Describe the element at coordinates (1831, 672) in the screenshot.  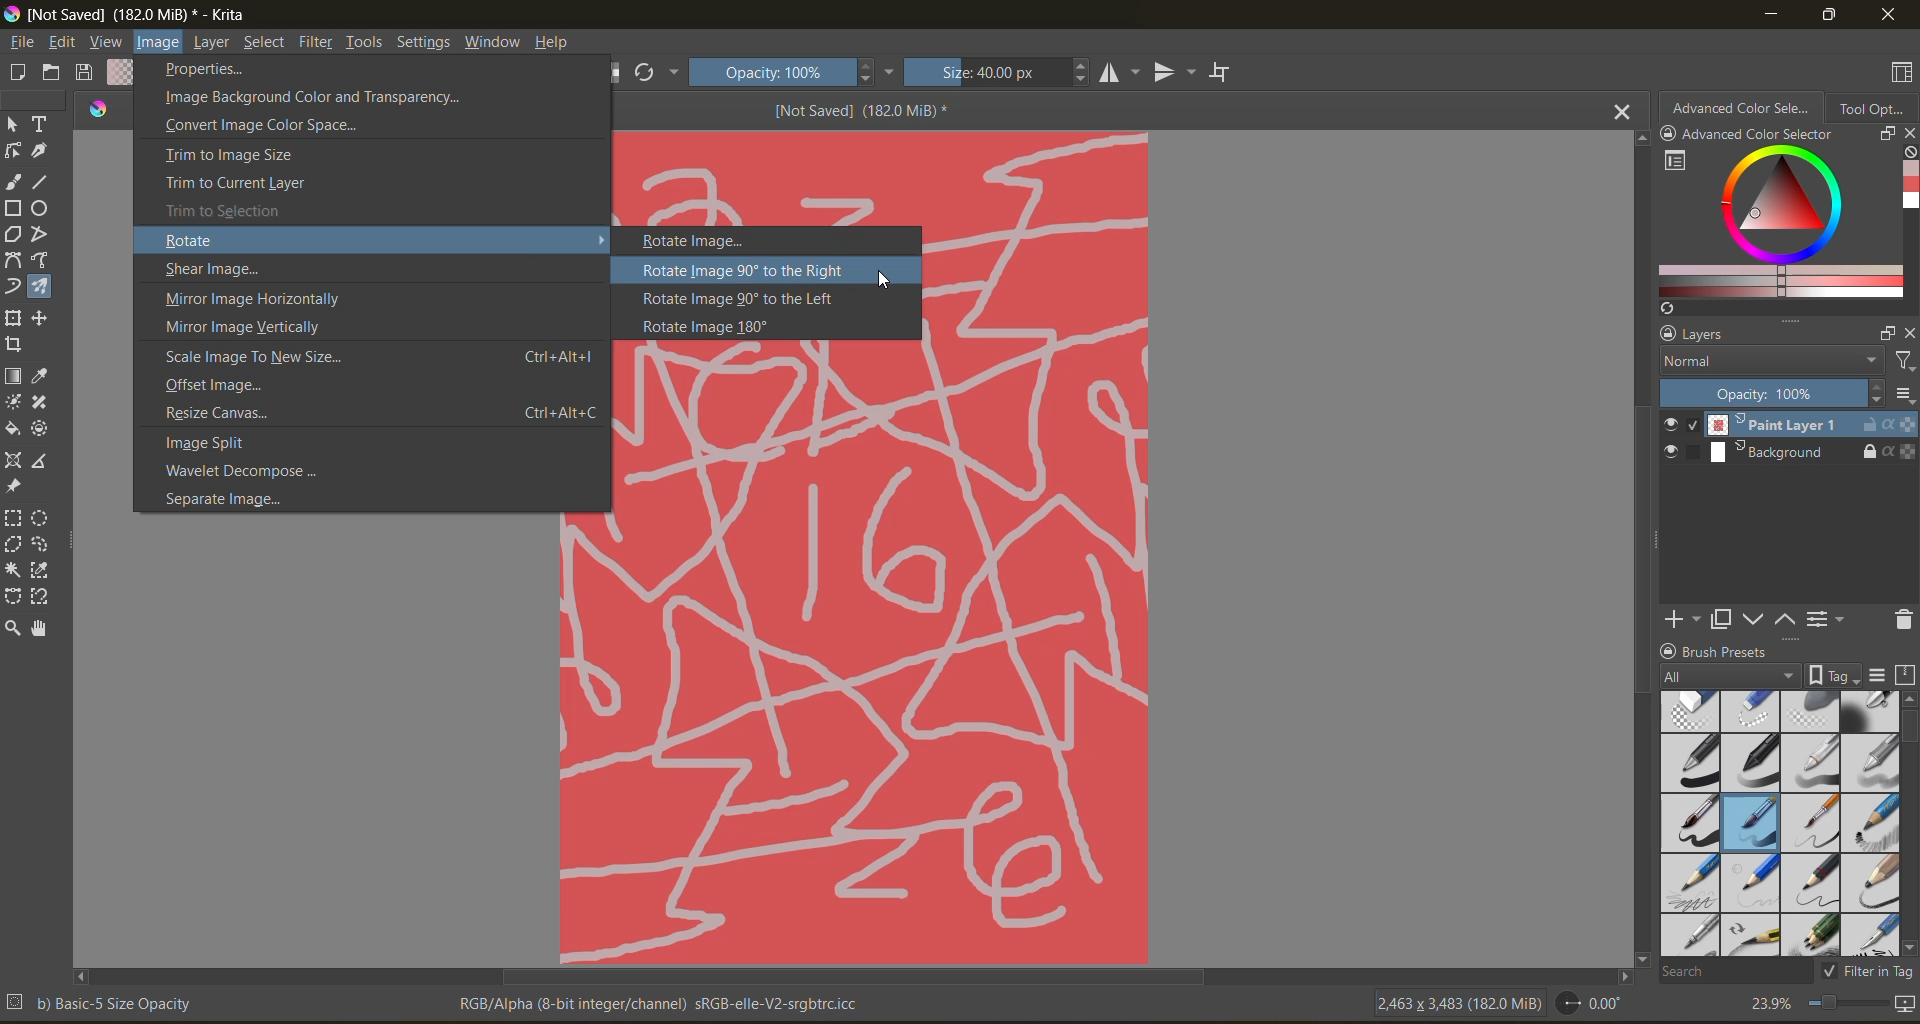
I see `show tag box` at that location.